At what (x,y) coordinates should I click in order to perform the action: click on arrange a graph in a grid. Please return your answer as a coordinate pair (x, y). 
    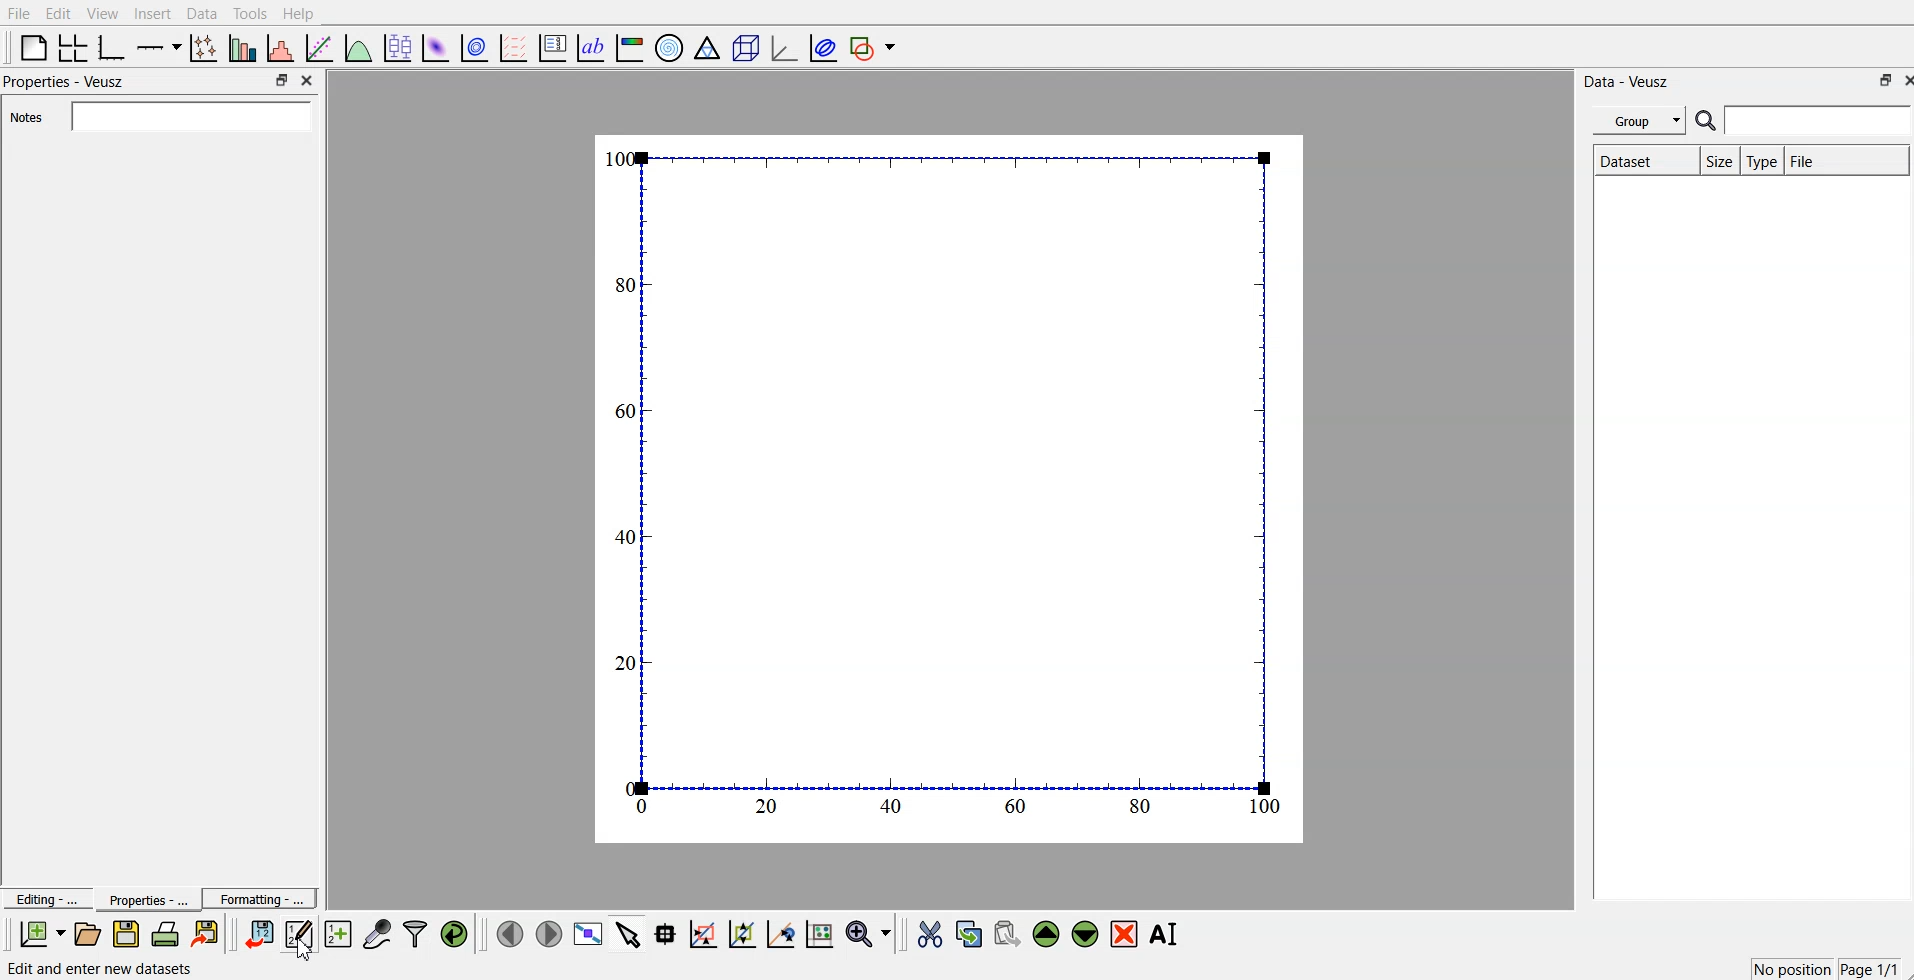
    Looking at the image, I should click on (74, 46).